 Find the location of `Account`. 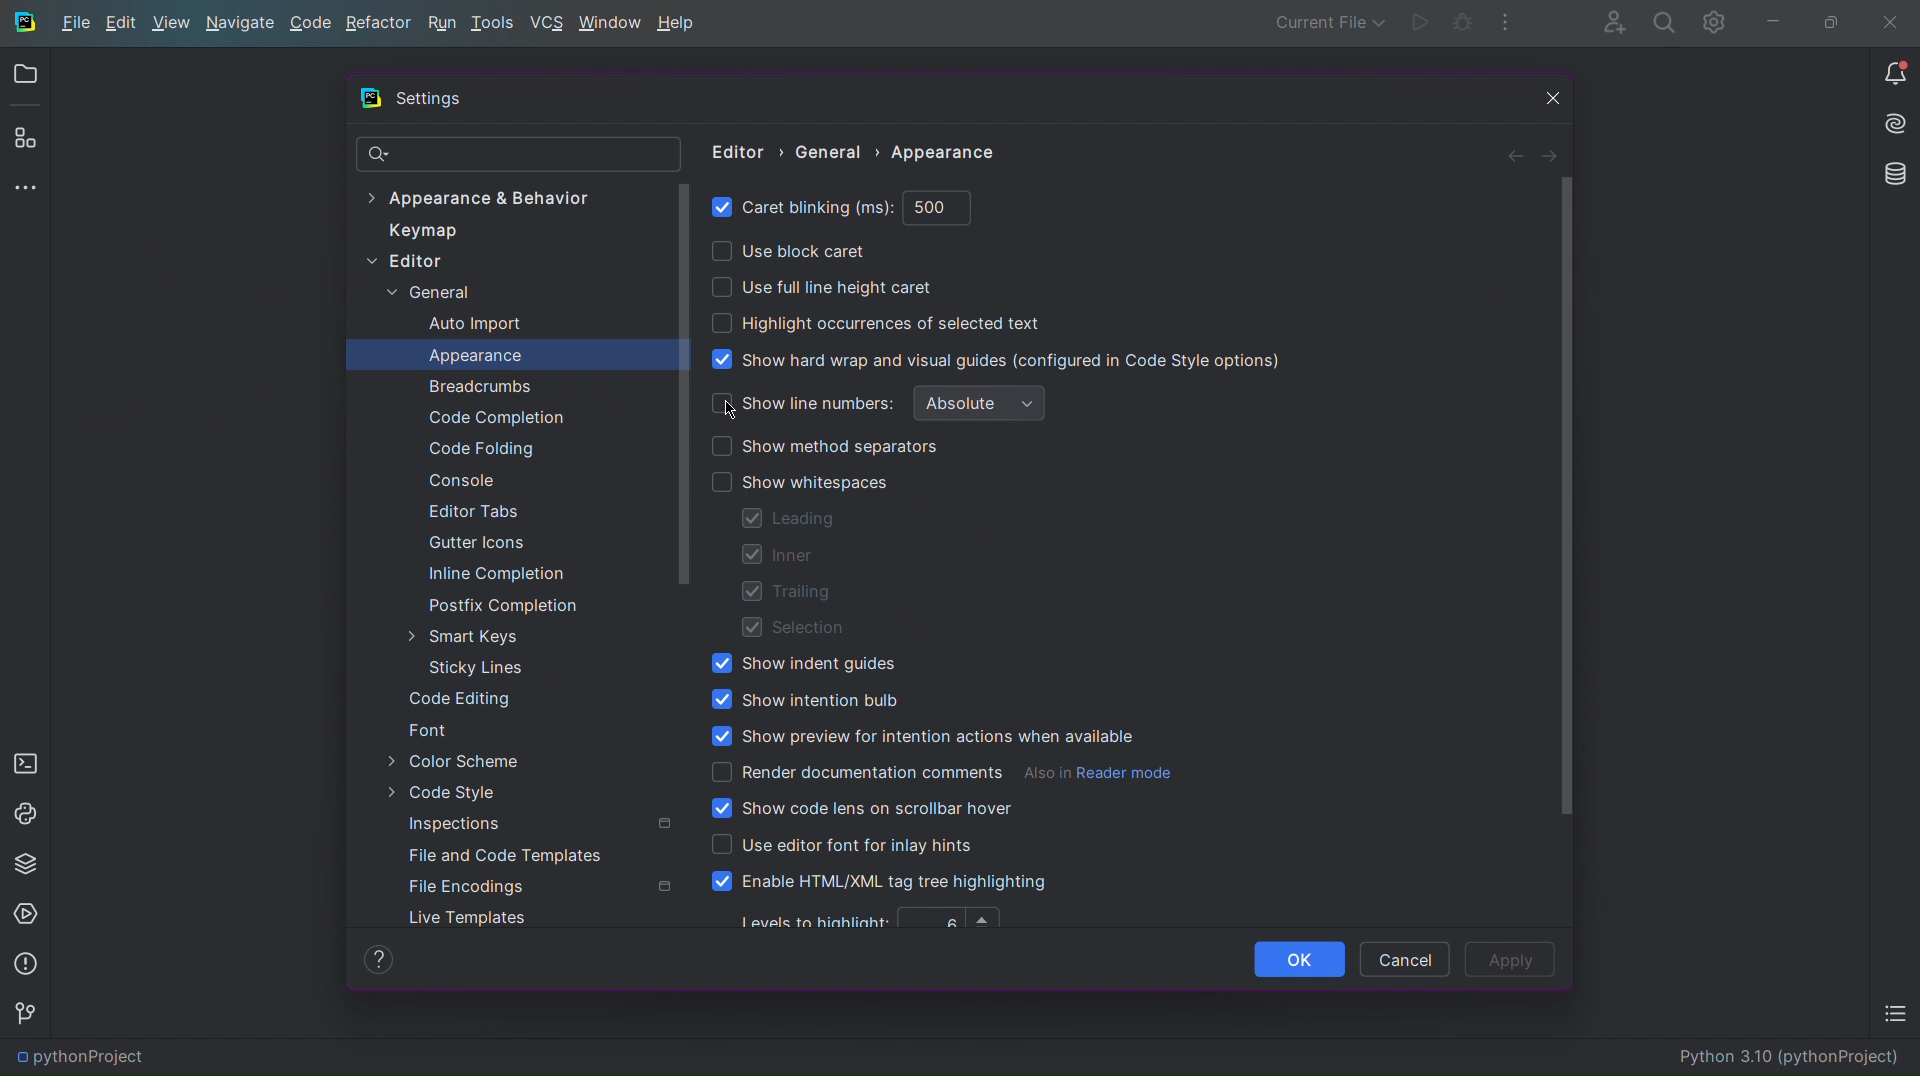

Account is located at coordinates (1605, 22).